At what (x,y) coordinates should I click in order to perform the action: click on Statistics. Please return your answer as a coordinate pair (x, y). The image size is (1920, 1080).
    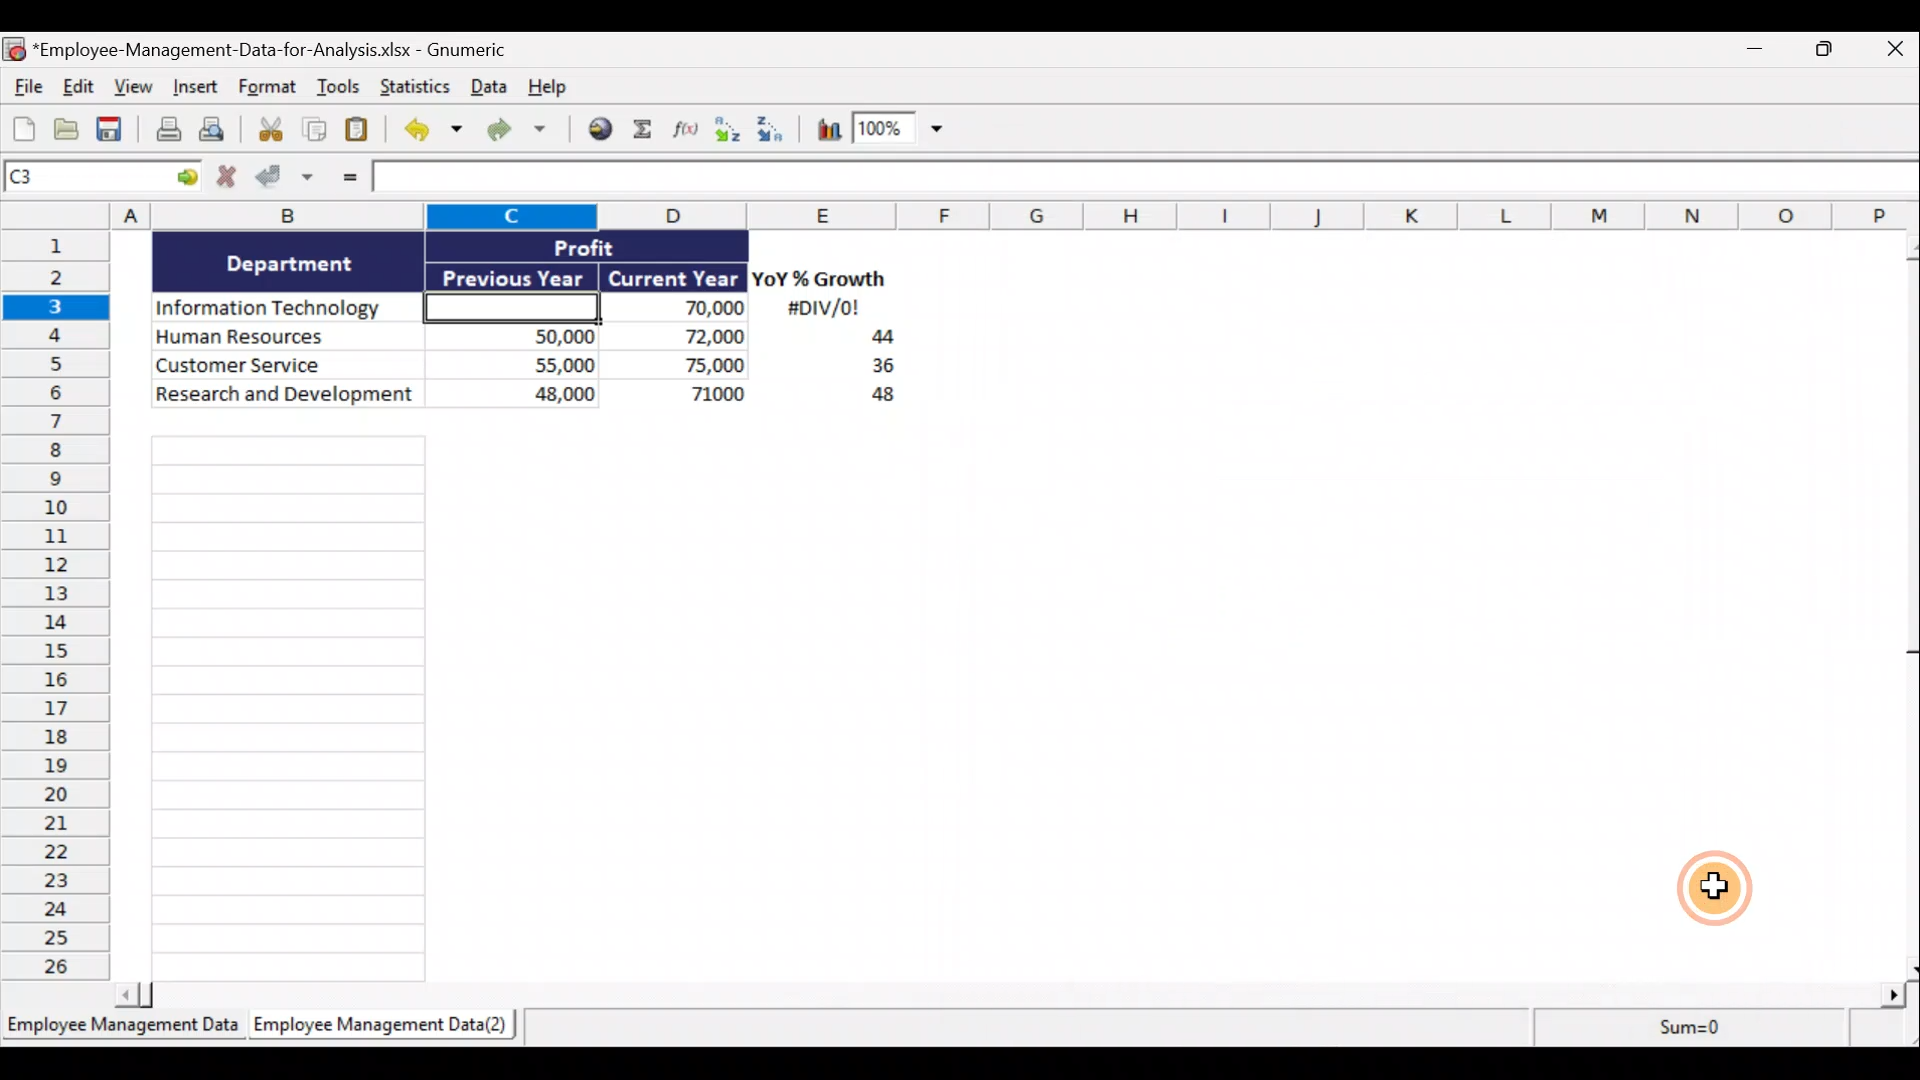
    Looking at the image, I should click on (413, 86).